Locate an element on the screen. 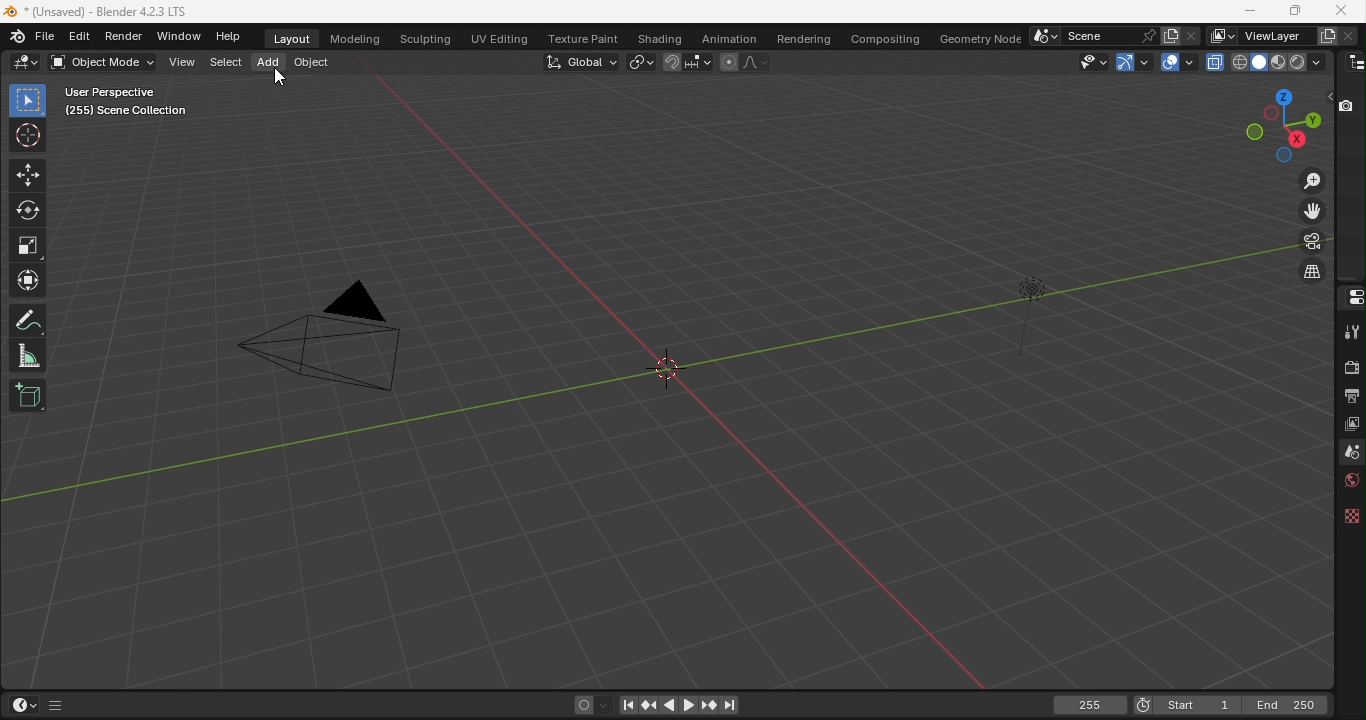 Image resolution: width=1366 pixels, height=720 pixels. Rendering is located at coordinates (805, 38).